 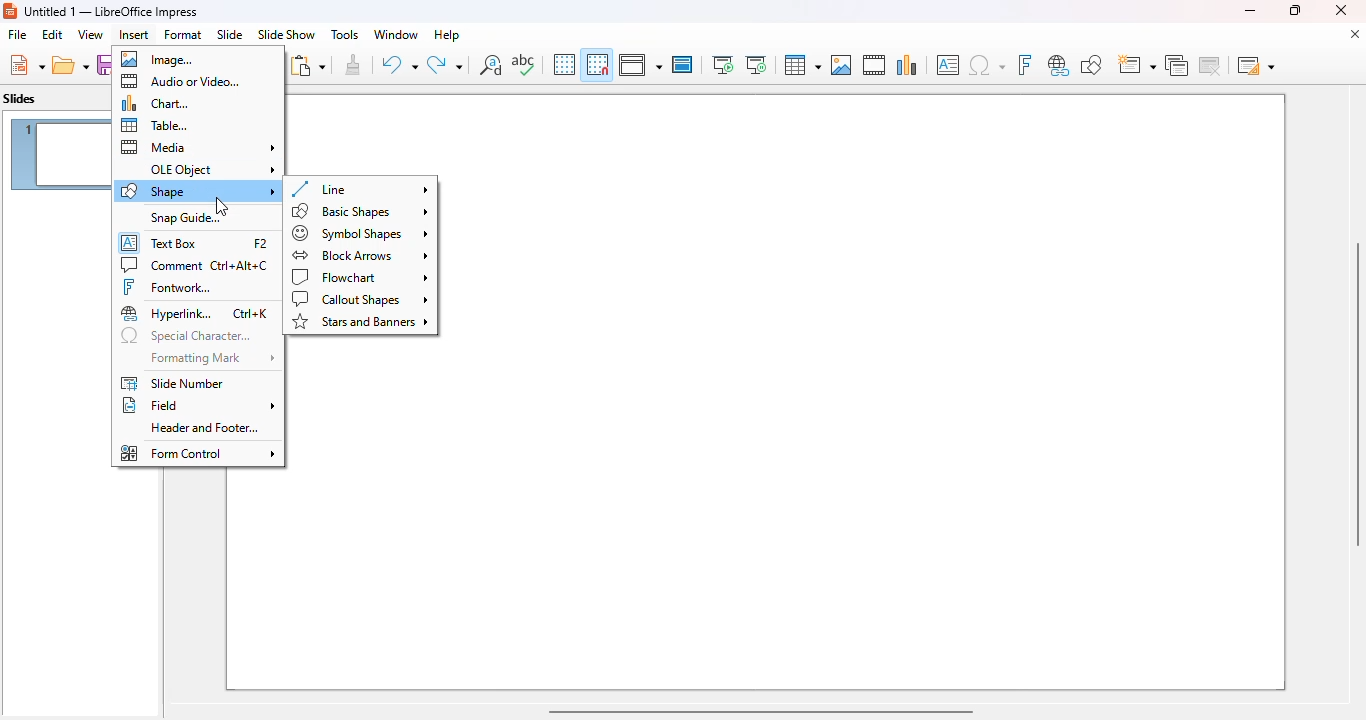 I want to click on slide number, so click(x=172, y=383).